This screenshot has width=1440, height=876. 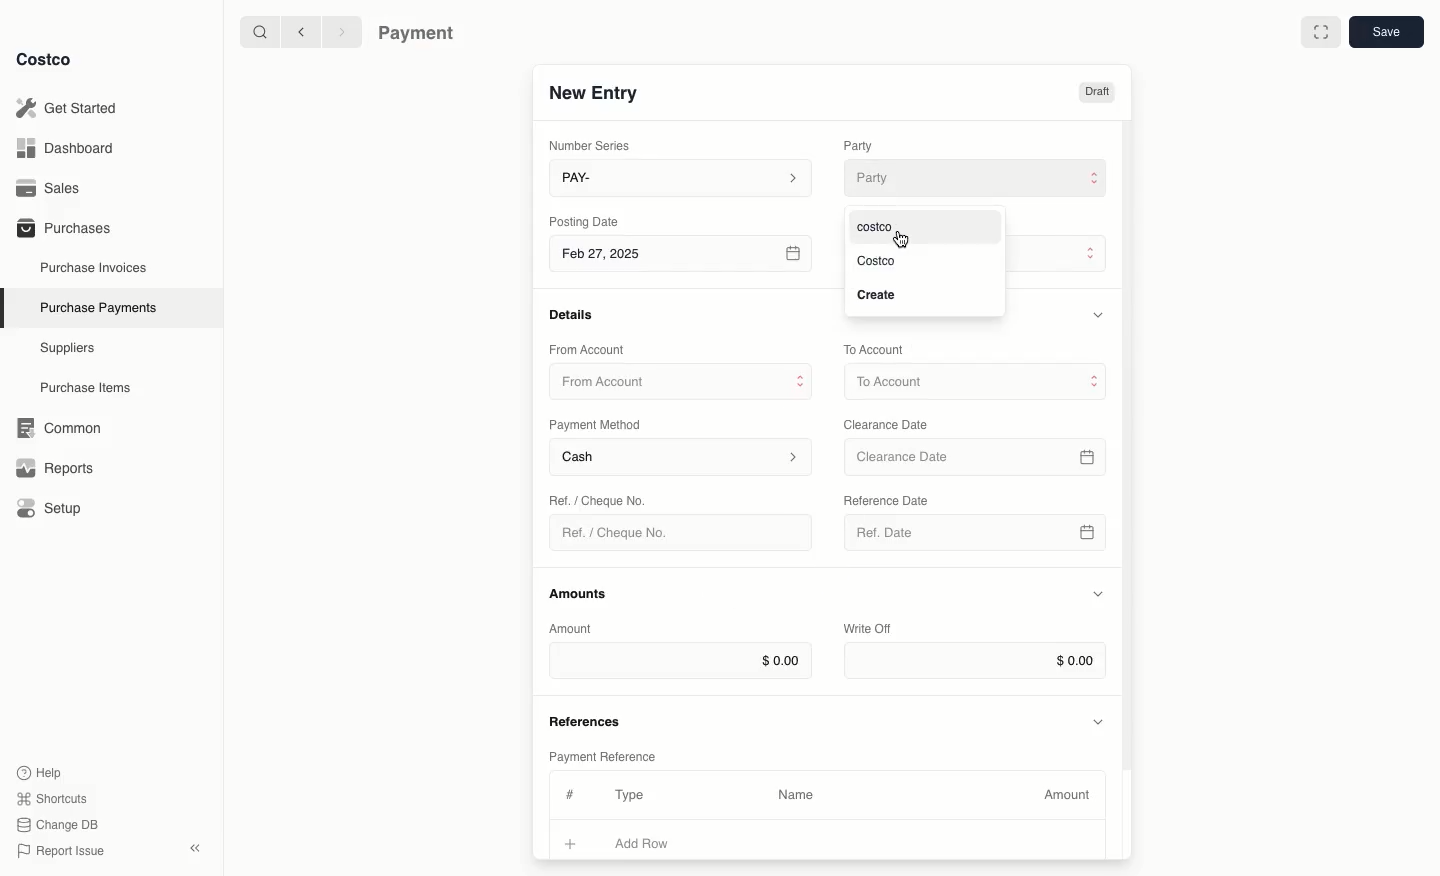 I want to click on costco, so click(x=879, y=227).